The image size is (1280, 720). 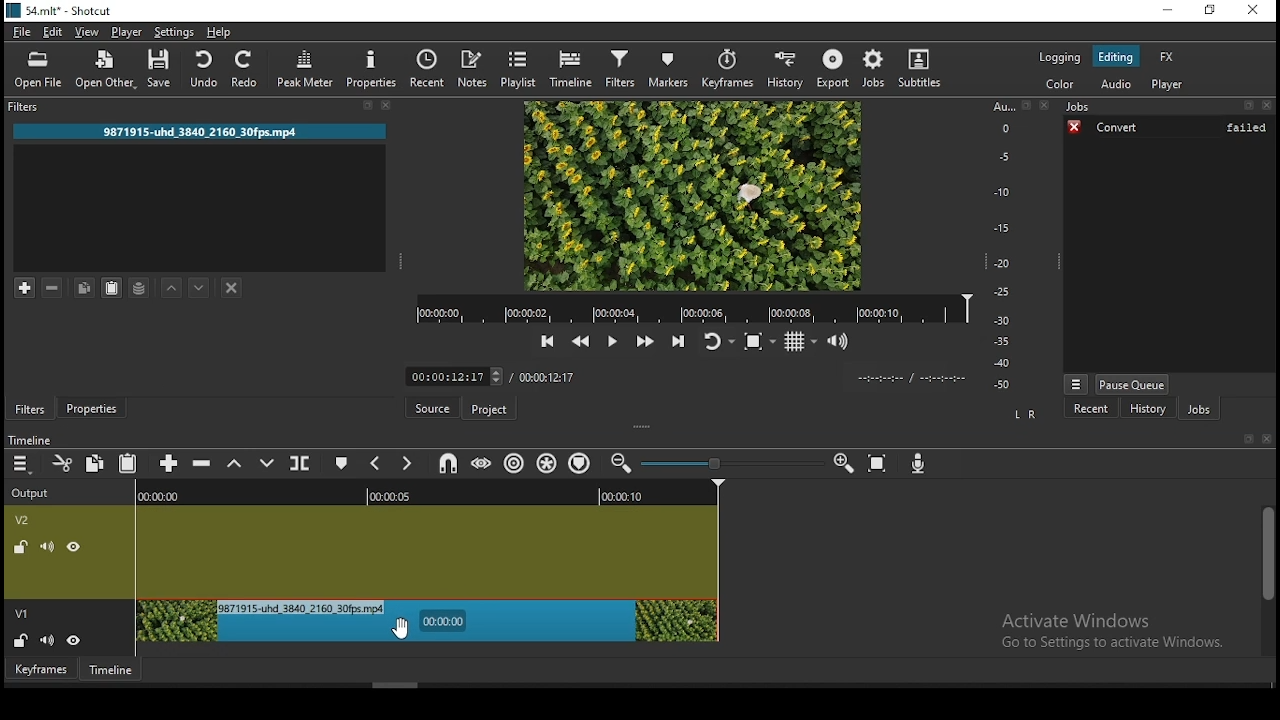 What do you see at coordinates (55, 34) in the screenshot?
I see `edit` at bounding box center [55, 34].